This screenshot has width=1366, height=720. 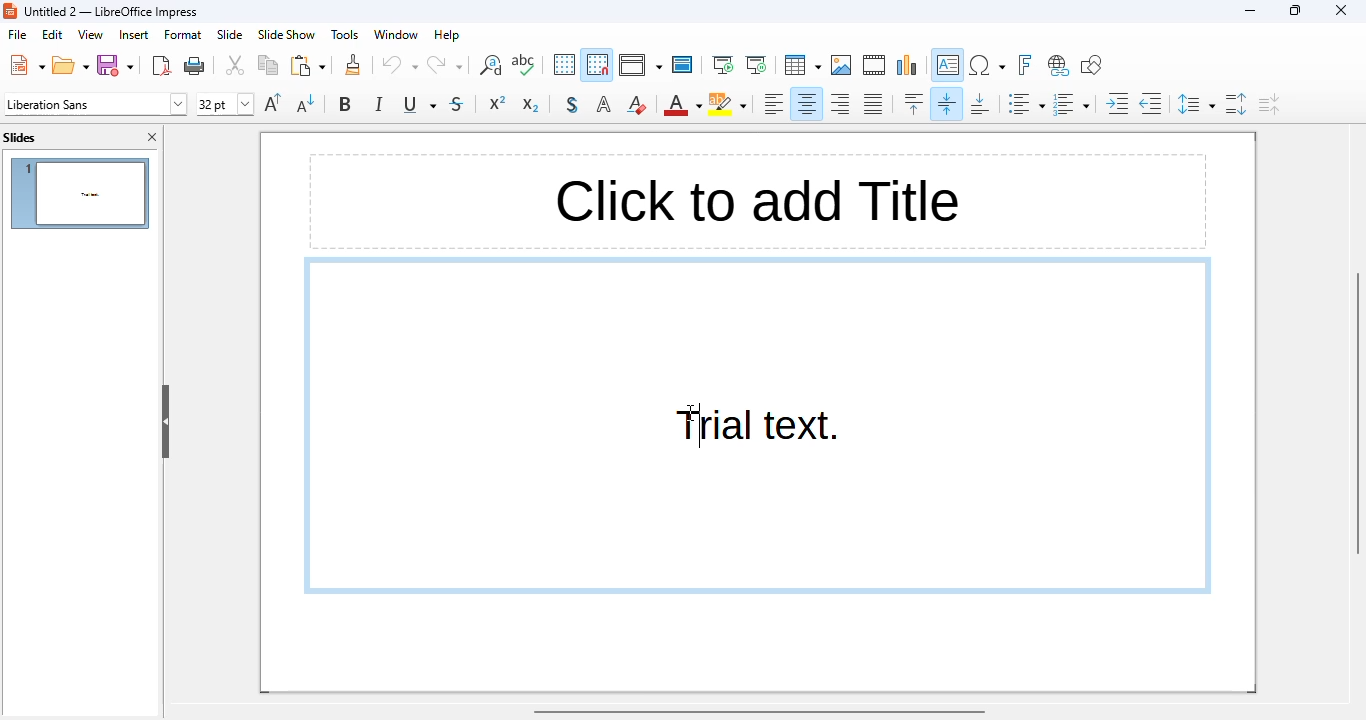 I want to click on Trial text, so click(x=759, y=433).